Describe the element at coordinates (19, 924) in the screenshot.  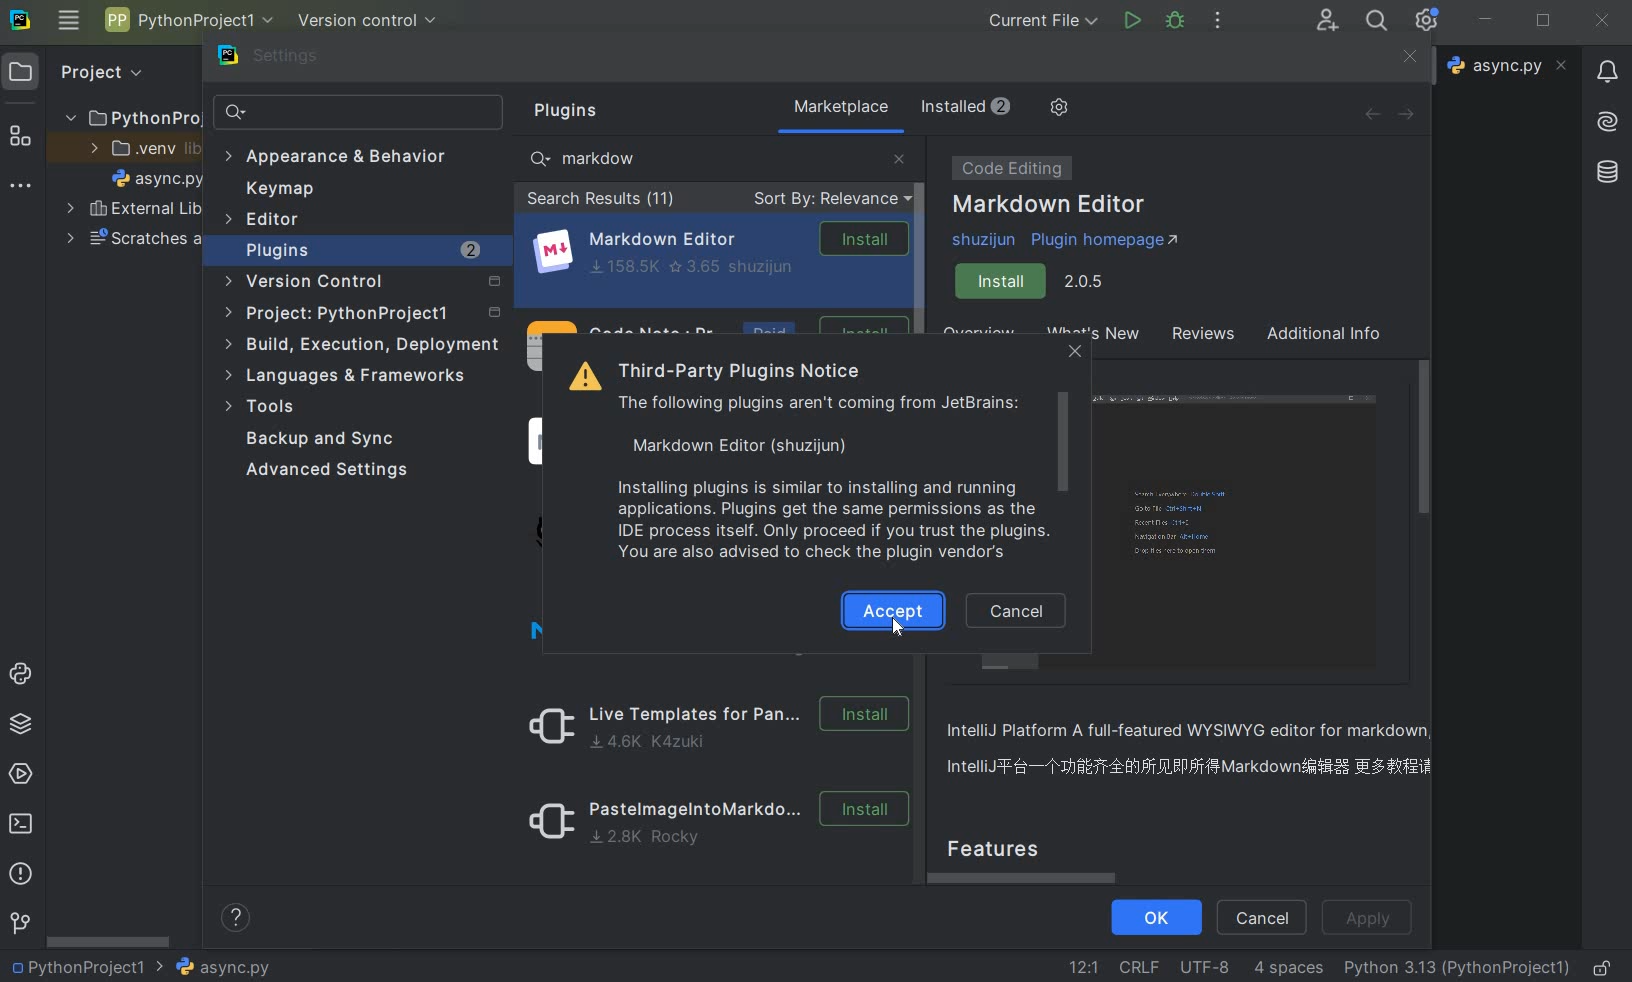
I see `git` at that location.